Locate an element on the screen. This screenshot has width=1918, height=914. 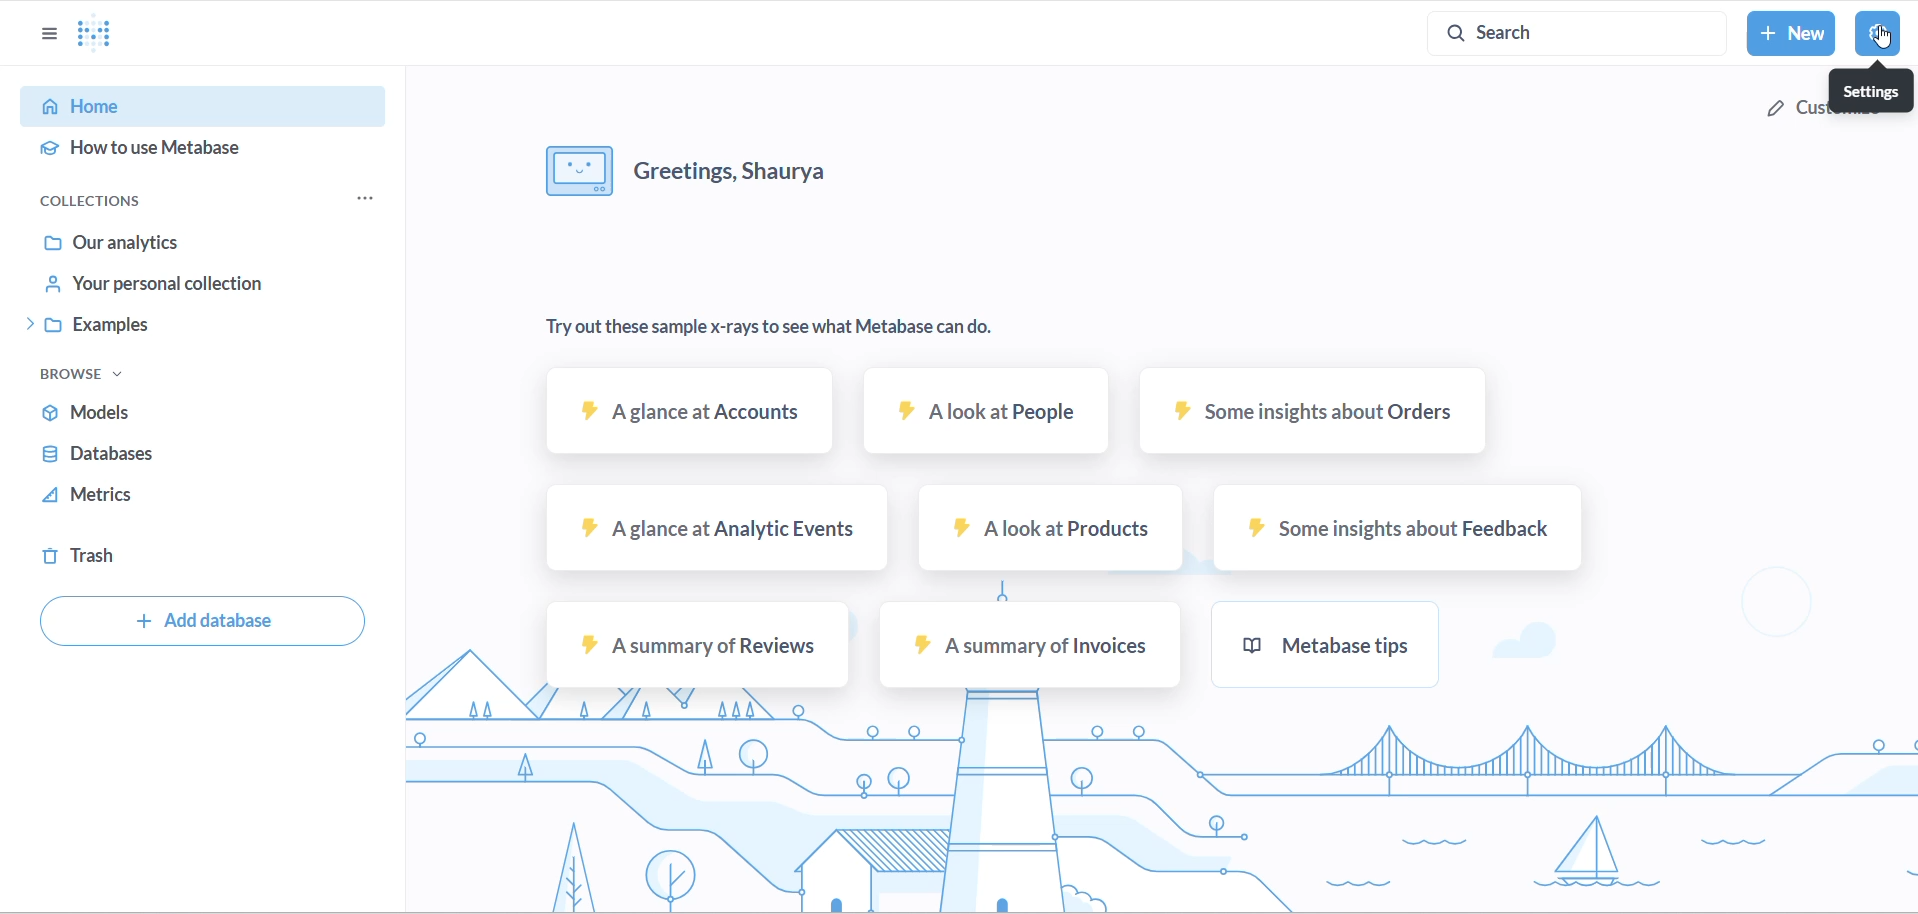
A look at people sample is located at coordinates (982, 415).